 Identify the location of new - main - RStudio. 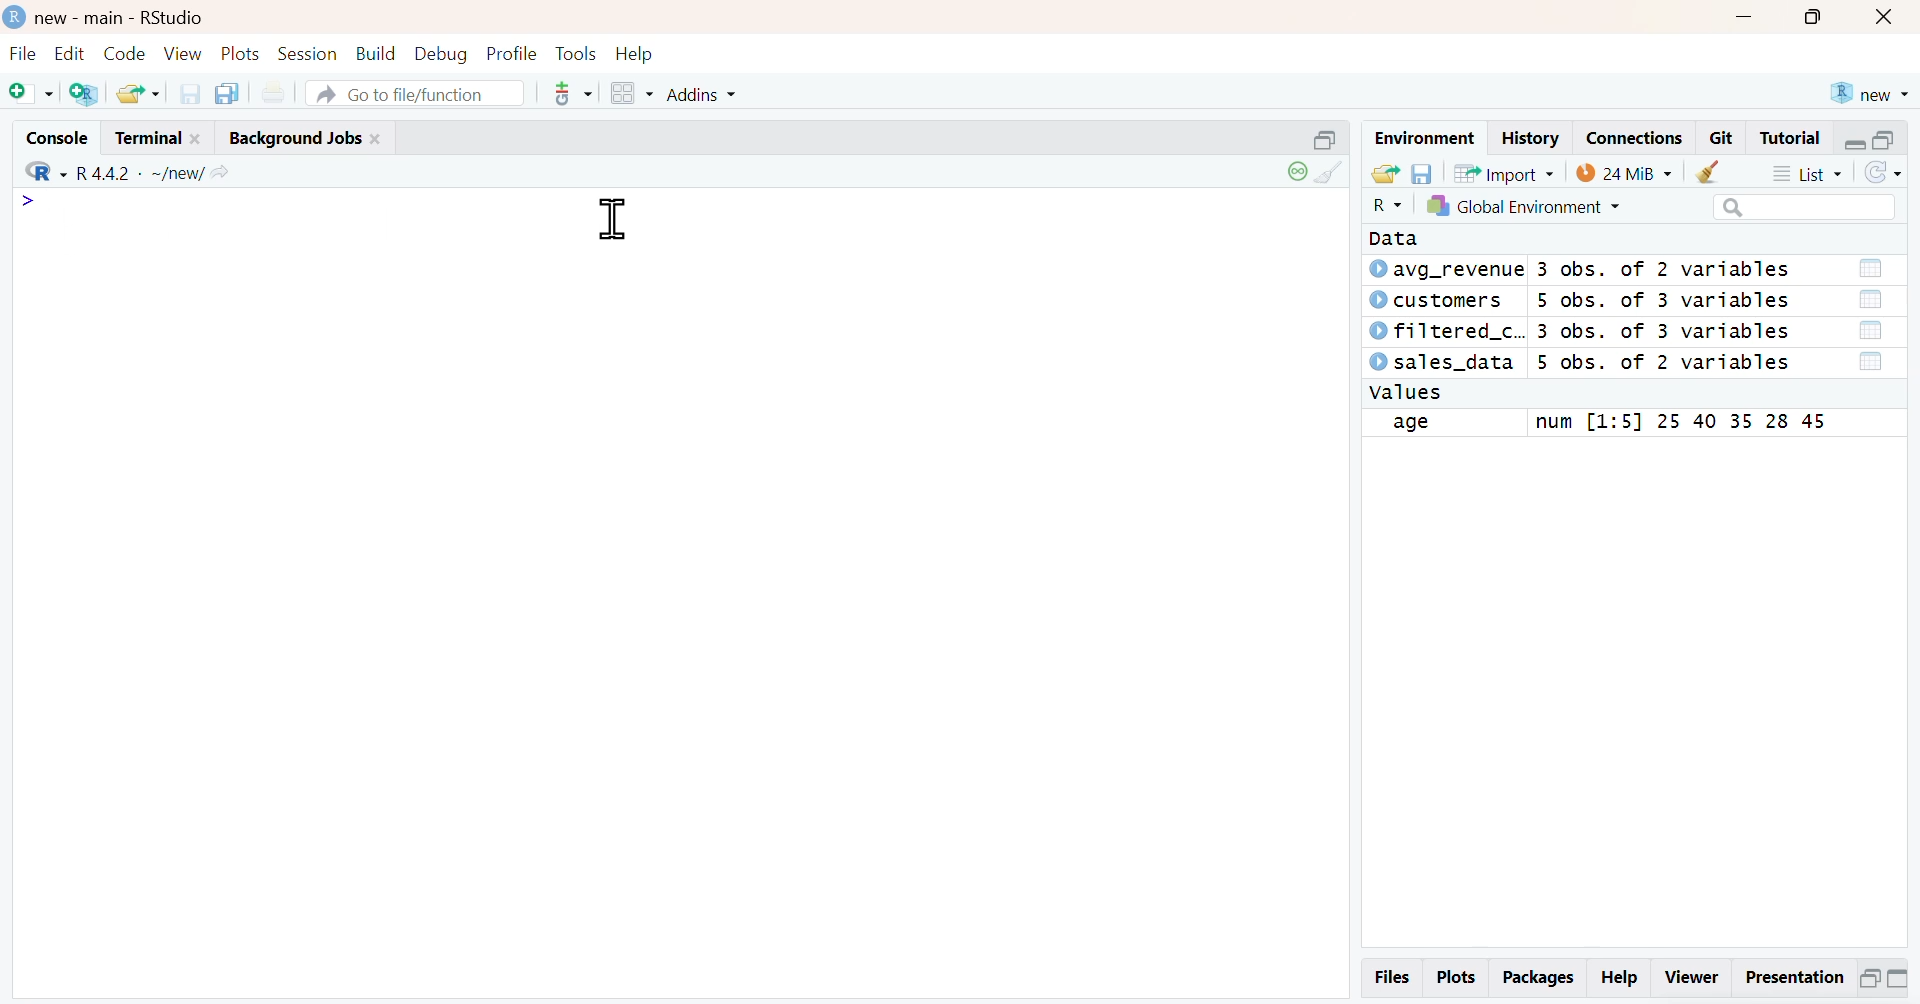
(121, 18).